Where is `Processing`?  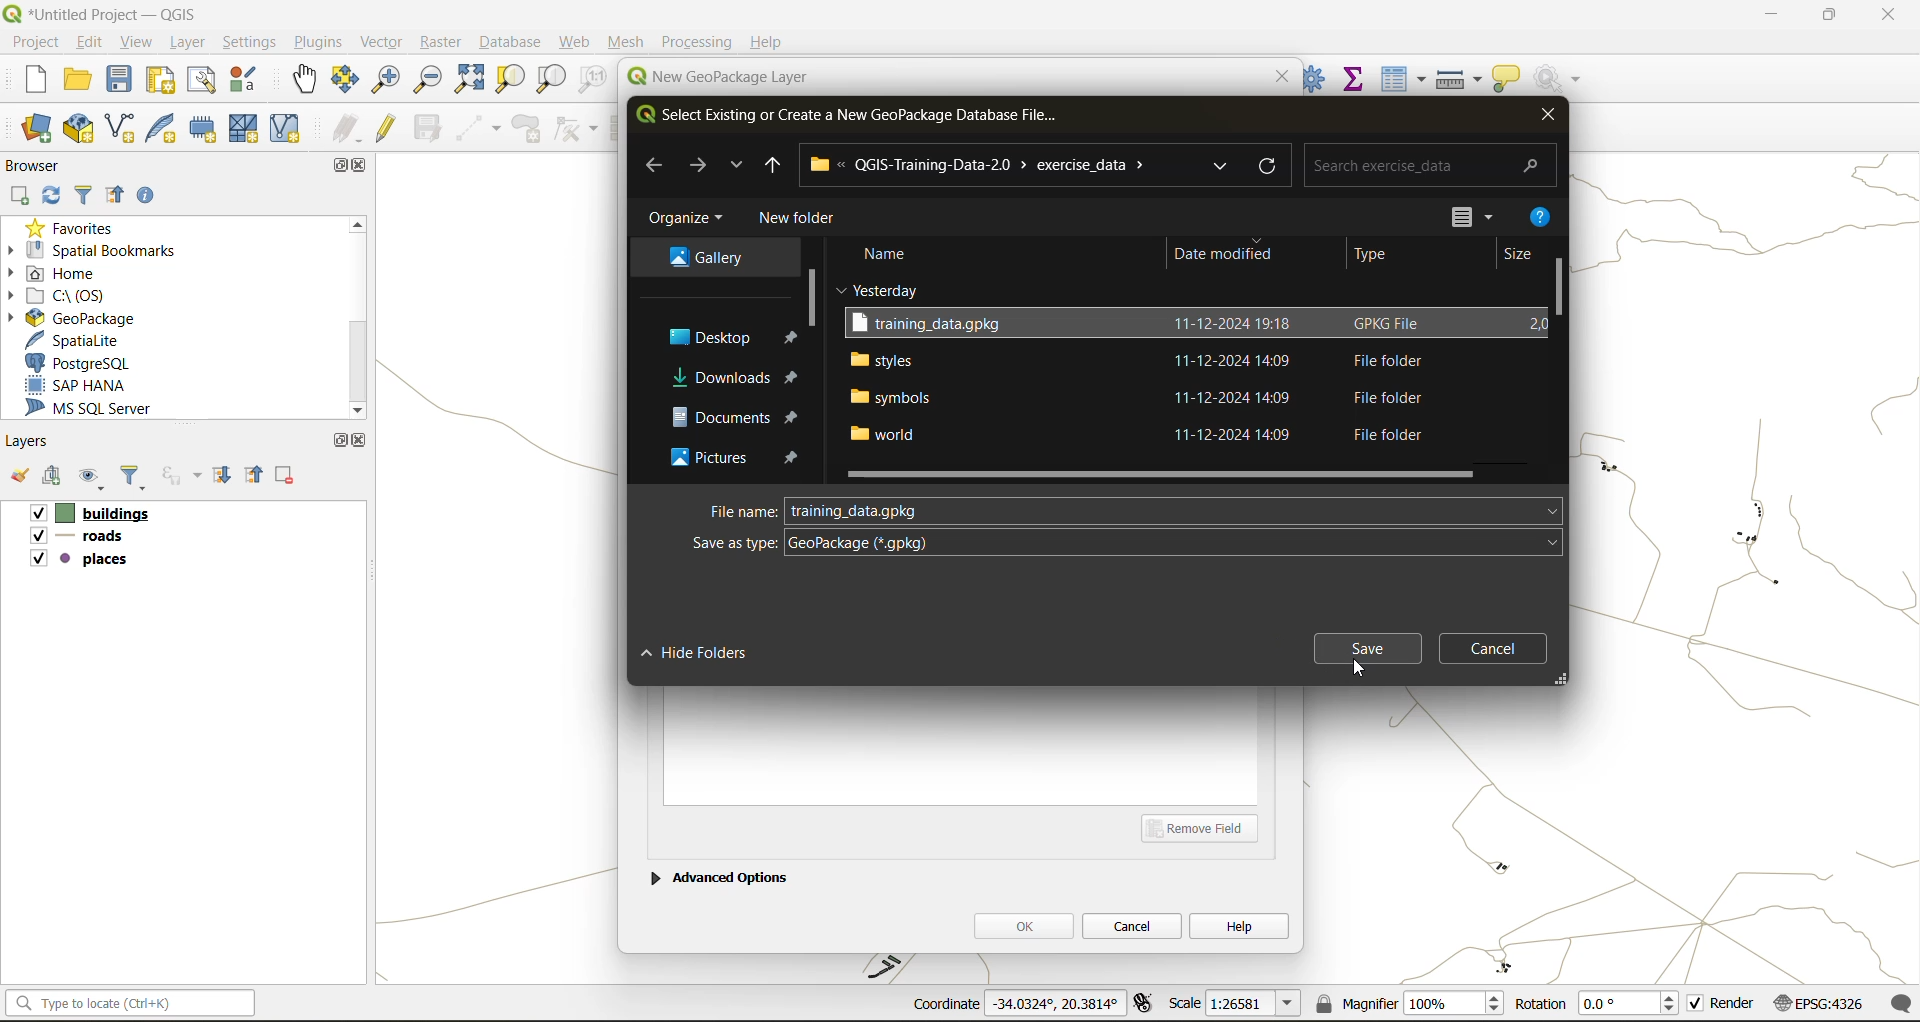 Processing is located at coordinates (698, 42).